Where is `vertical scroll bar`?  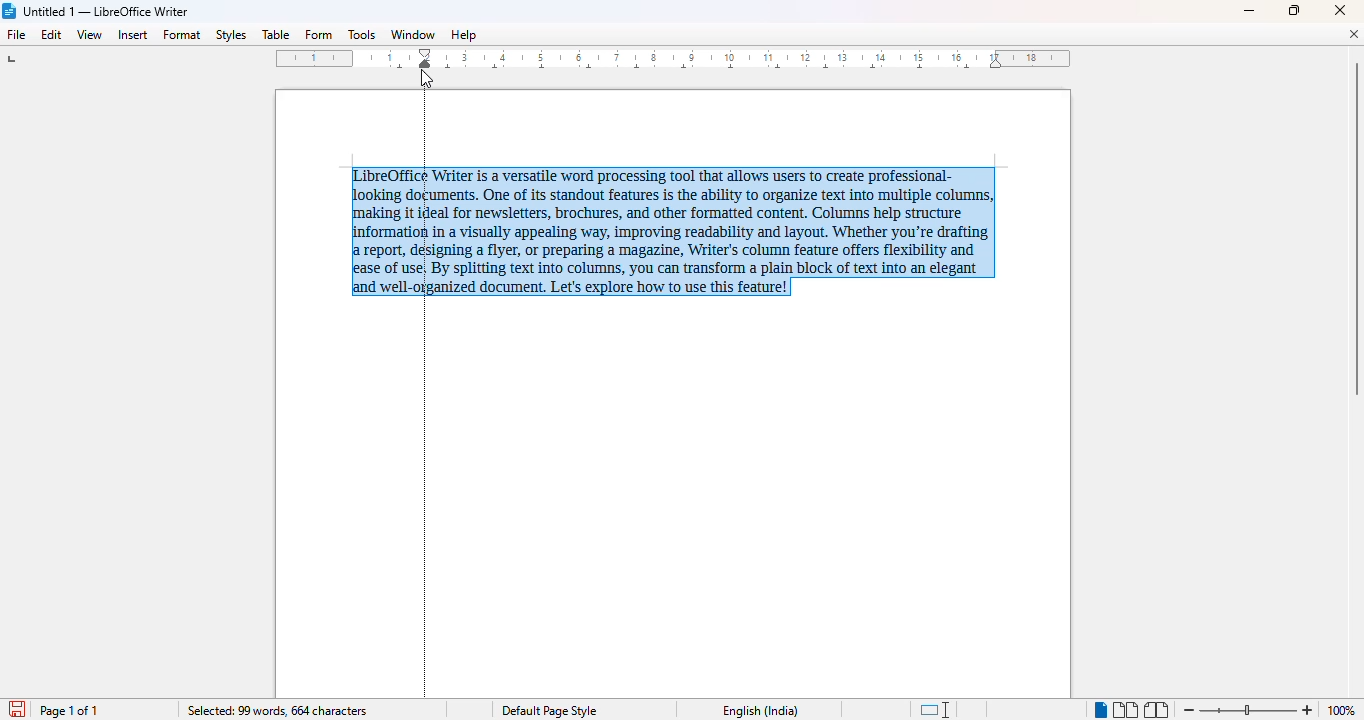
vertical scroll bar is located at coordinates (1355, 229).